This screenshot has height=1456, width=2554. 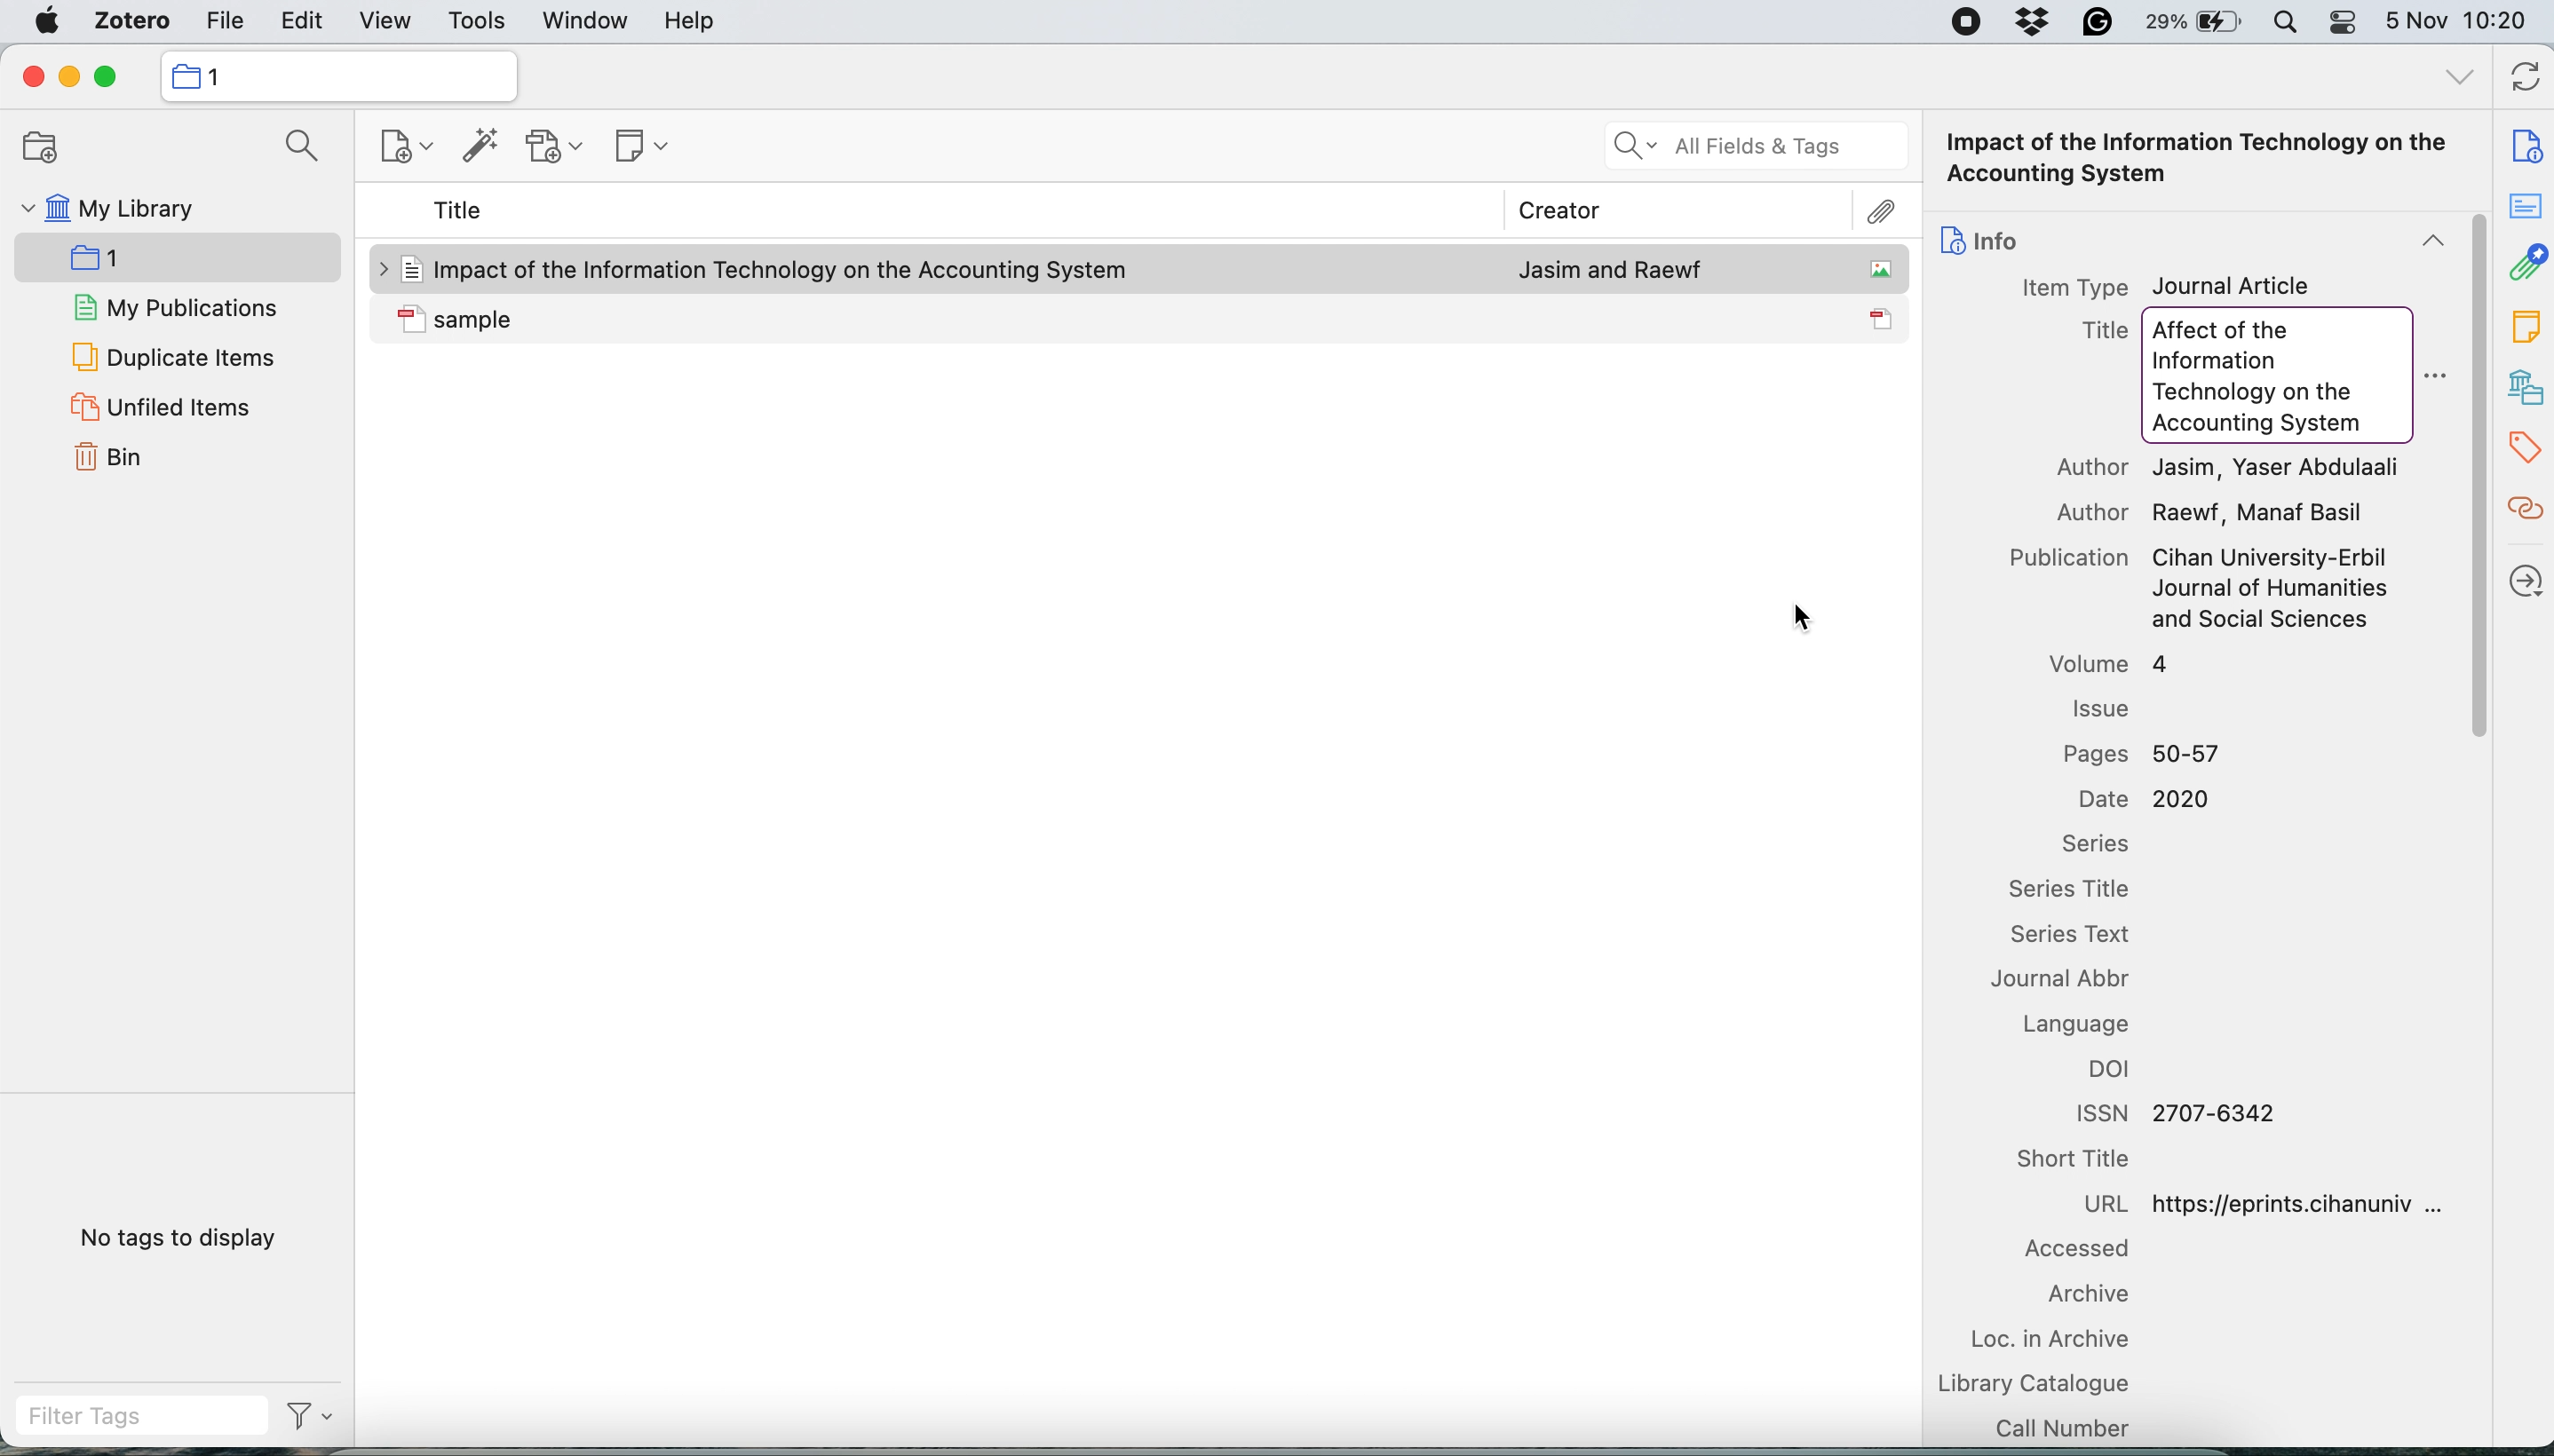 What do you see at coordinates (398, 146) in the screenshot?
I see `new item` at bounding box center [398, 146].